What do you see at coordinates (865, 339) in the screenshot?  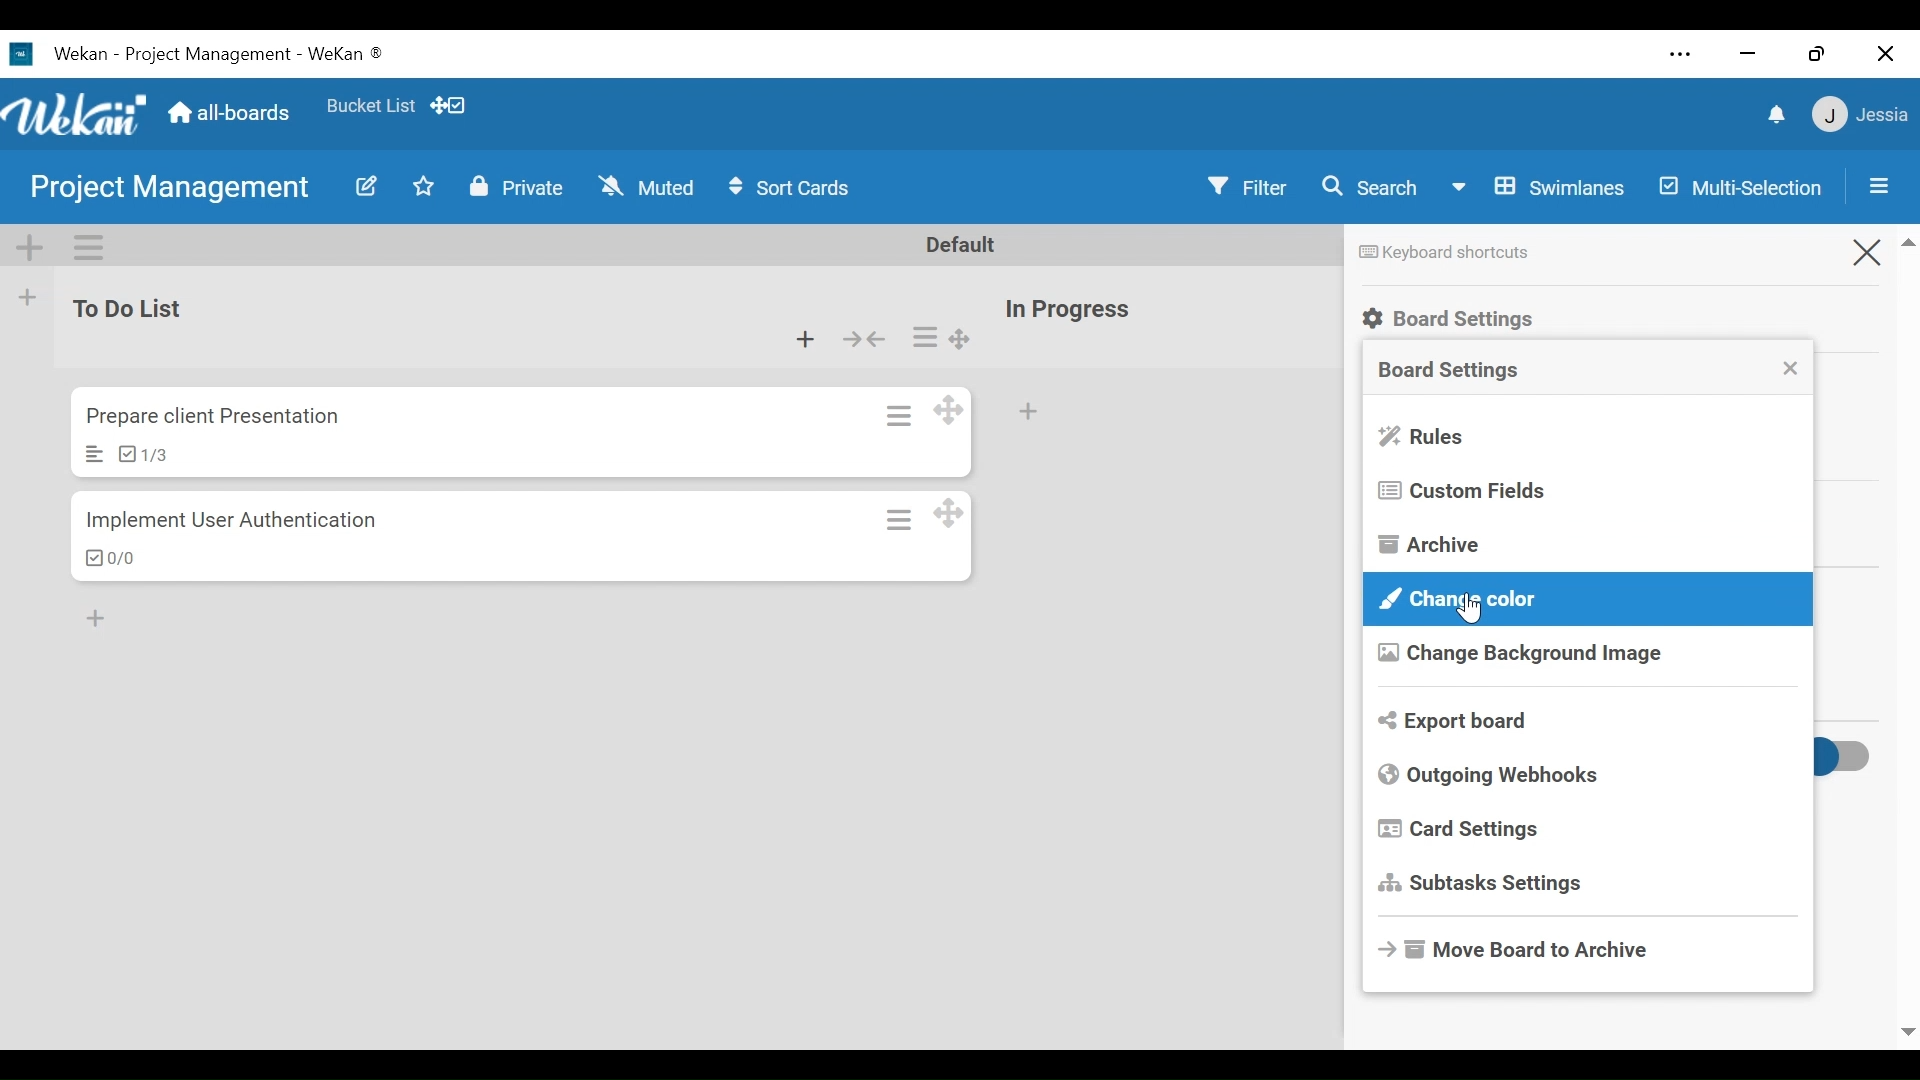 I see `Collapse` at bounding box center [865, 339].